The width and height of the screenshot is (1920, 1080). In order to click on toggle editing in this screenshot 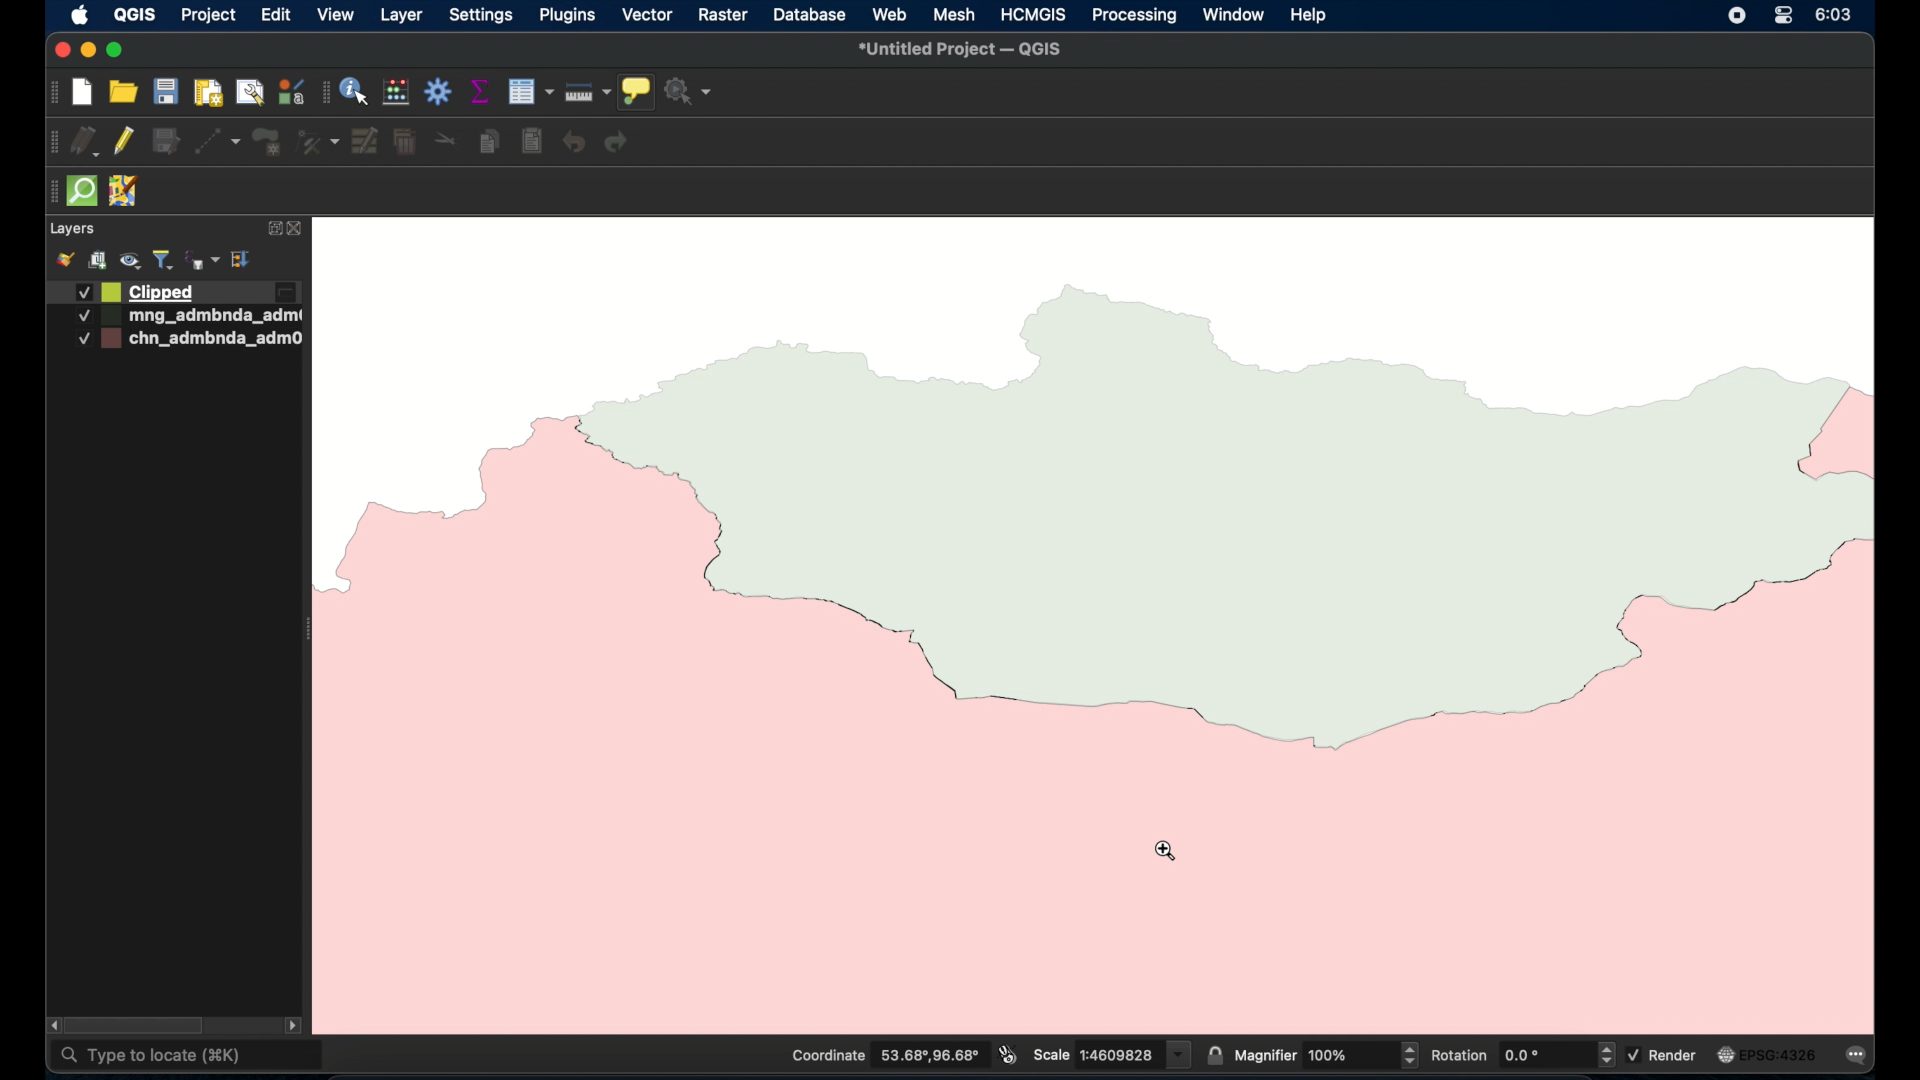, I will do `click(122, 140)`.